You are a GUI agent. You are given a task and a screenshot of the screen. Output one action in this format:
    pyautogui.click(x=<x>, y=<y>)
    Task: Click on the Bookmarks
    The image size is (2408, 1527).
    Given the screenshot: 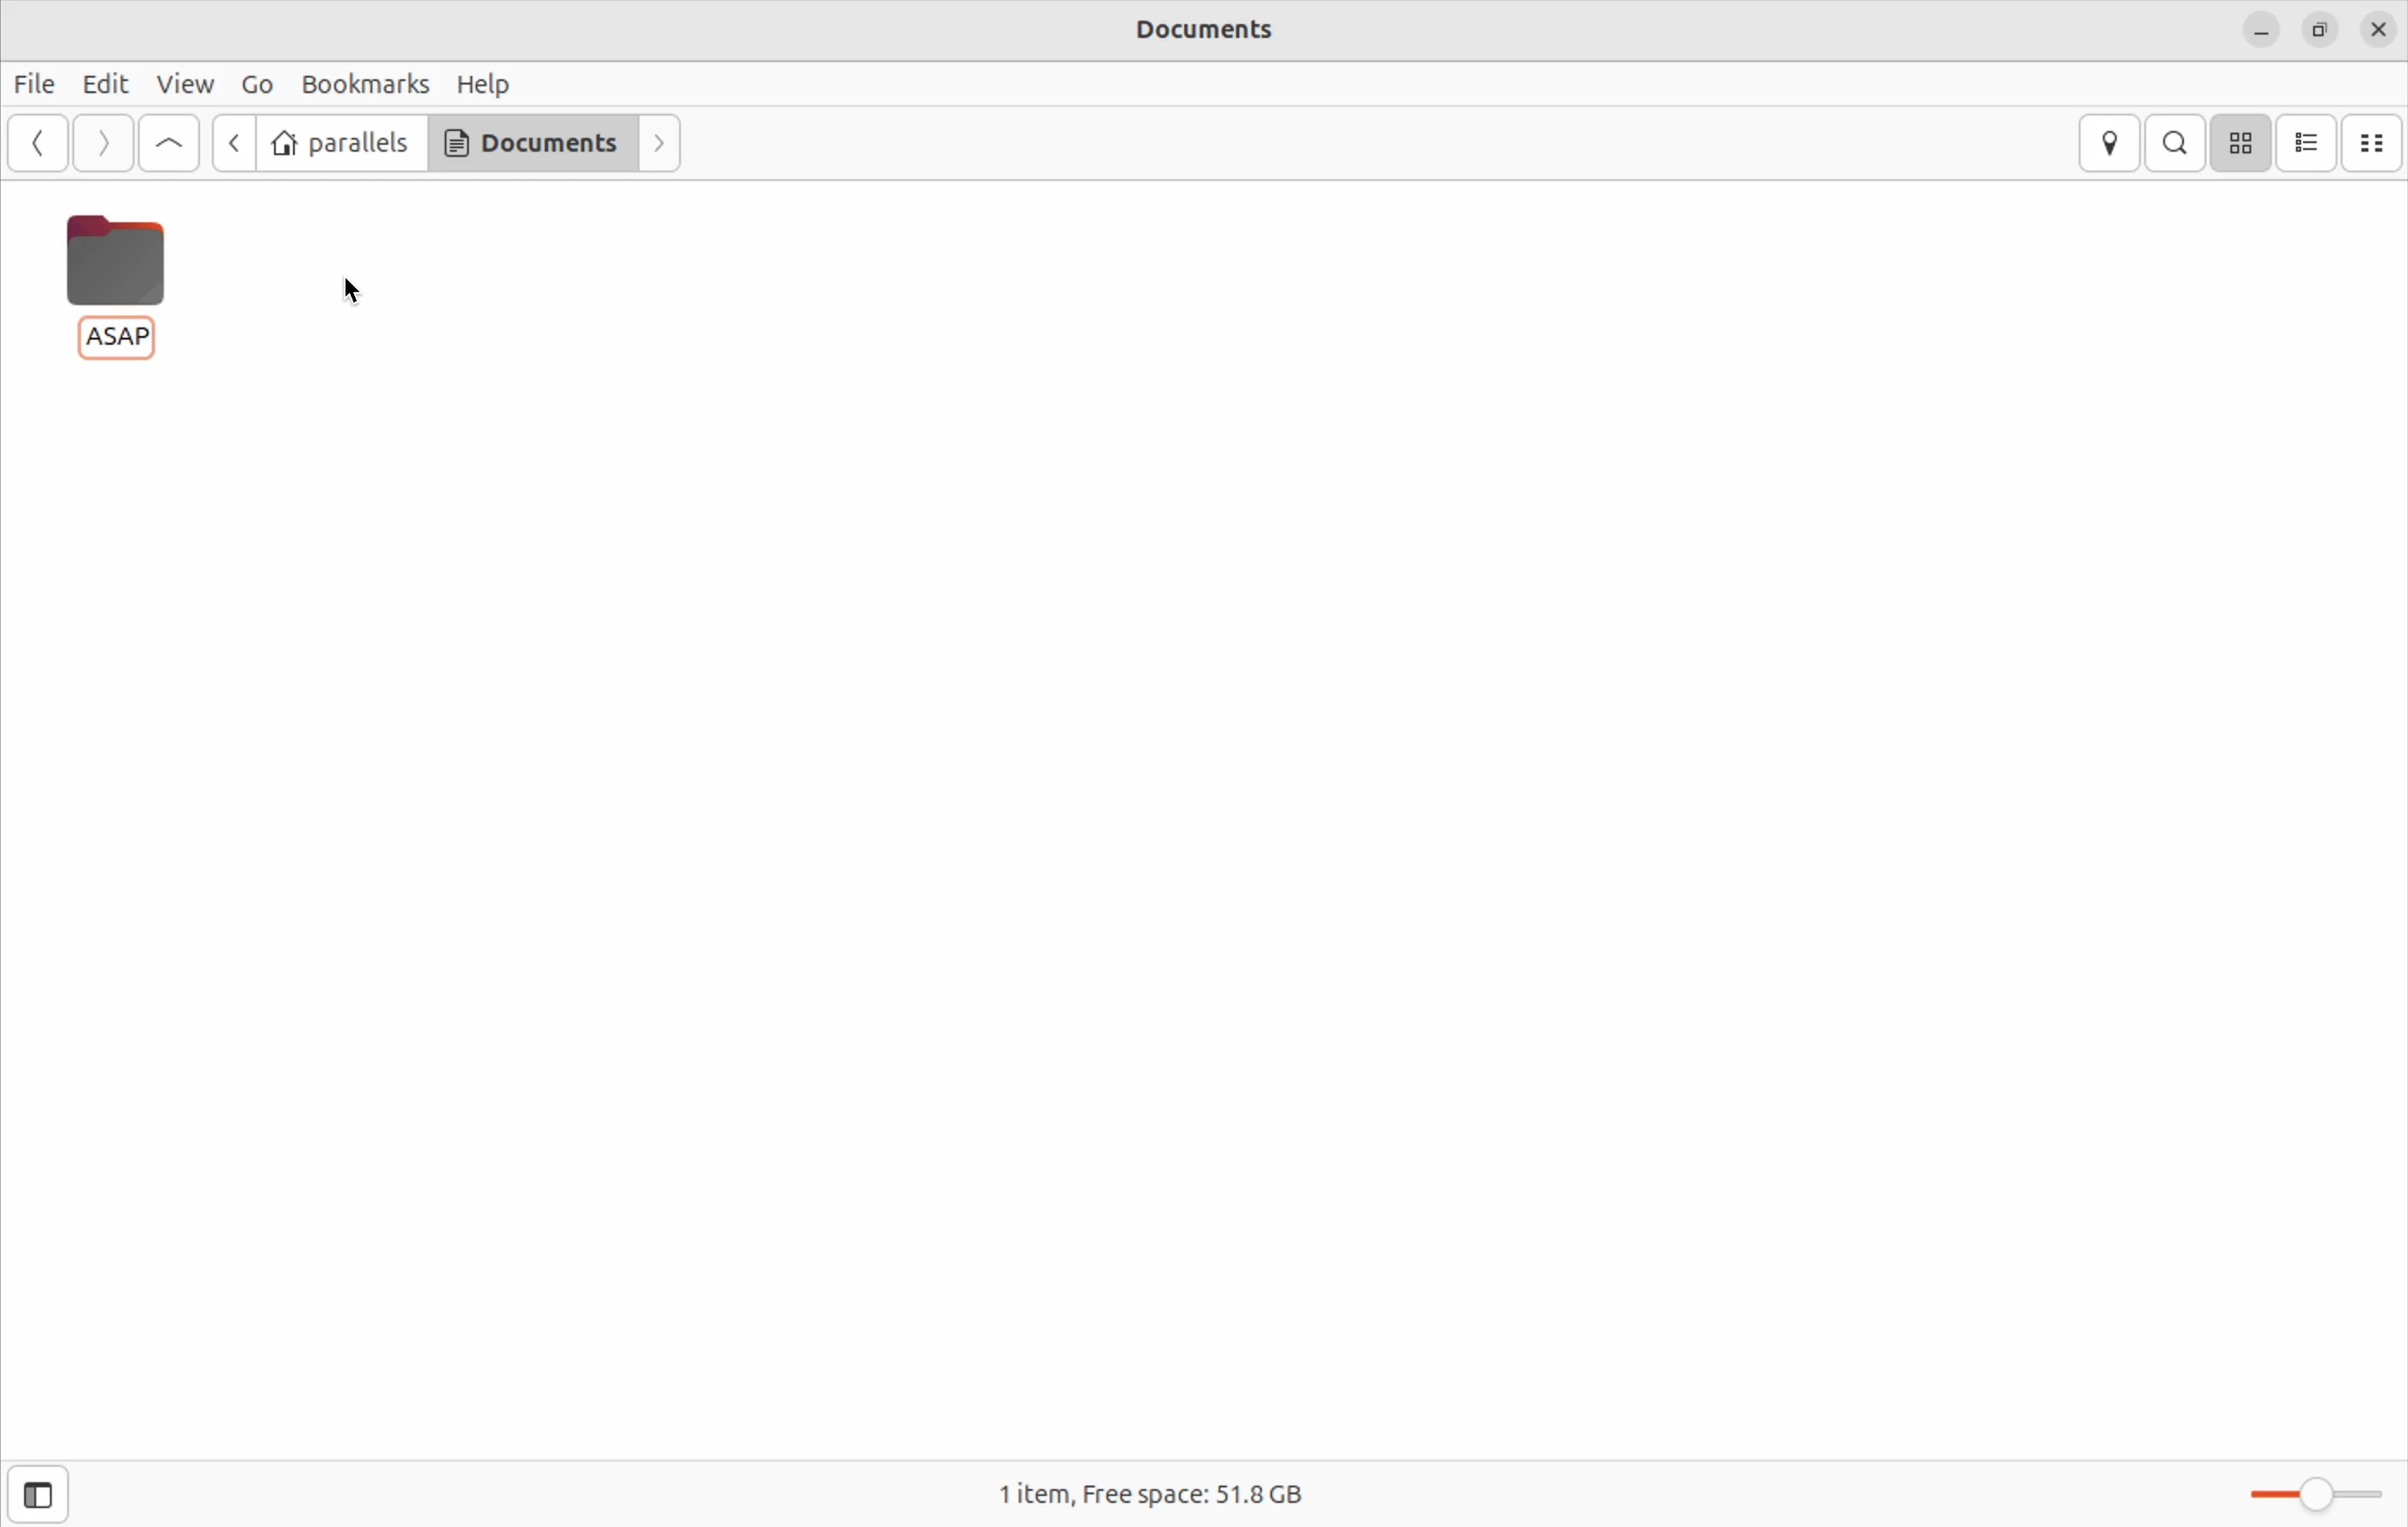 What is the action you would take?
    pyautogui.click(x=363, y=80)
    